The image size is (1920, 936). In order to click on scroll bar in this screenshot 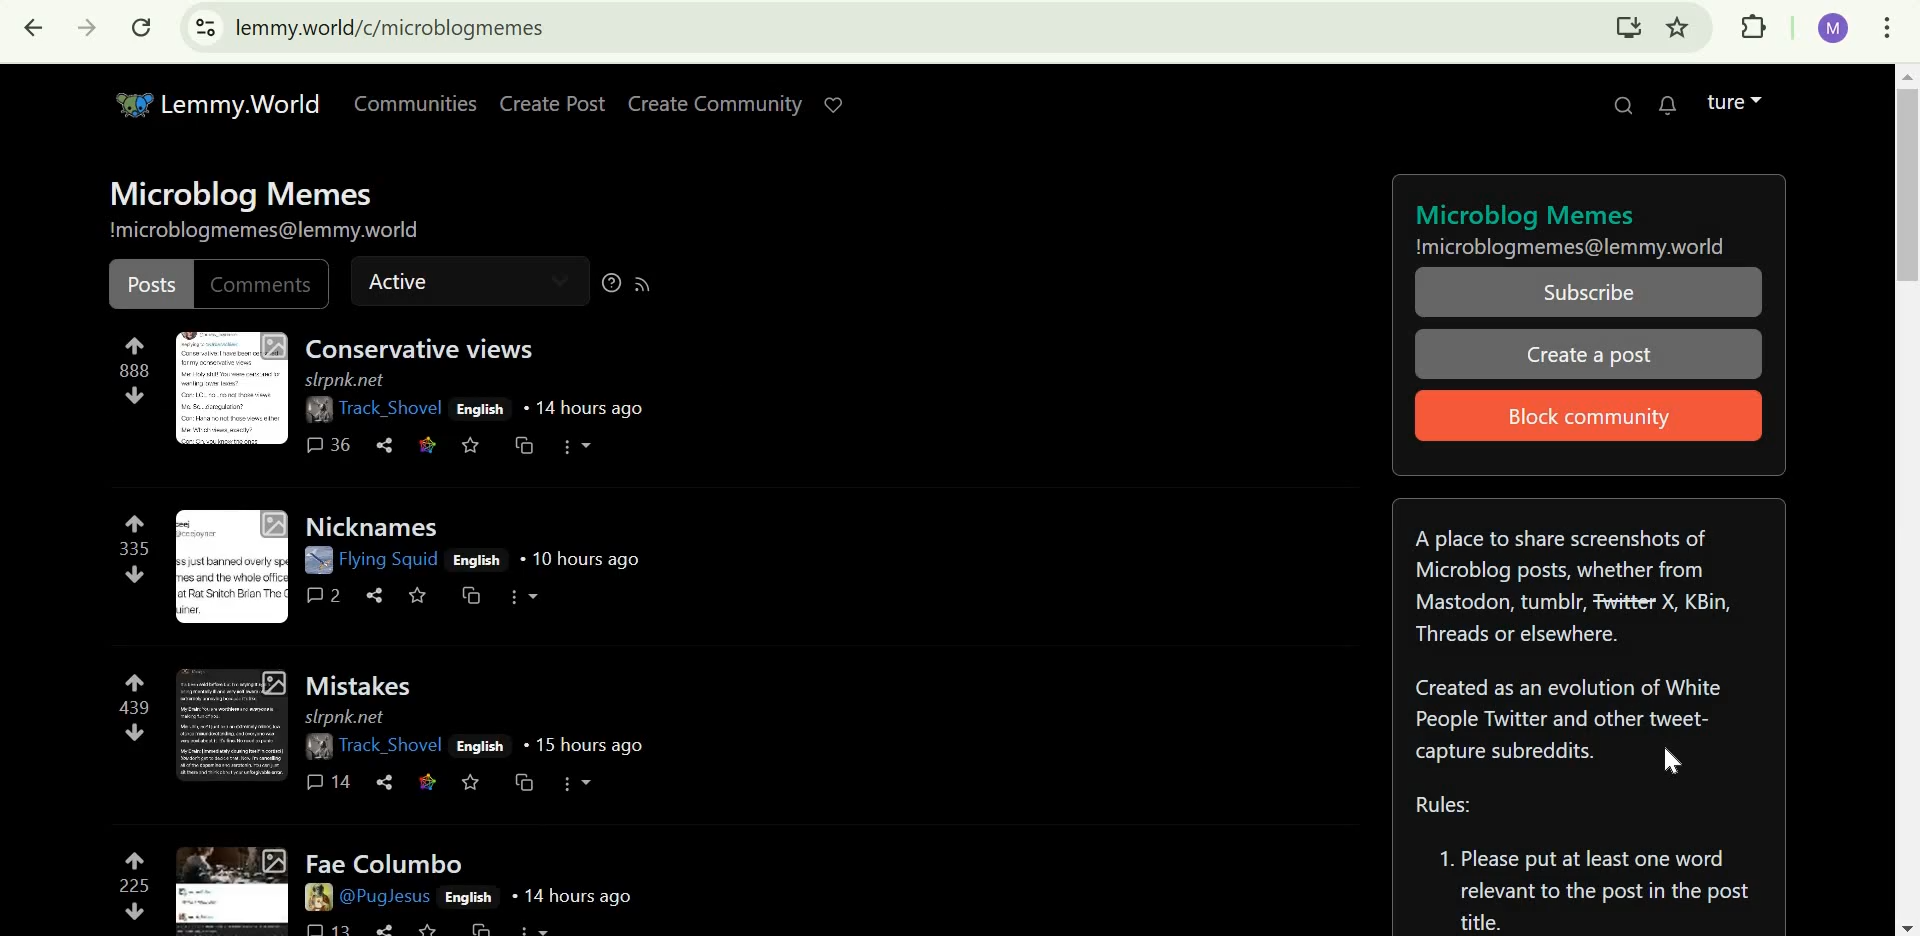, I will do `click(1877, 207)`.